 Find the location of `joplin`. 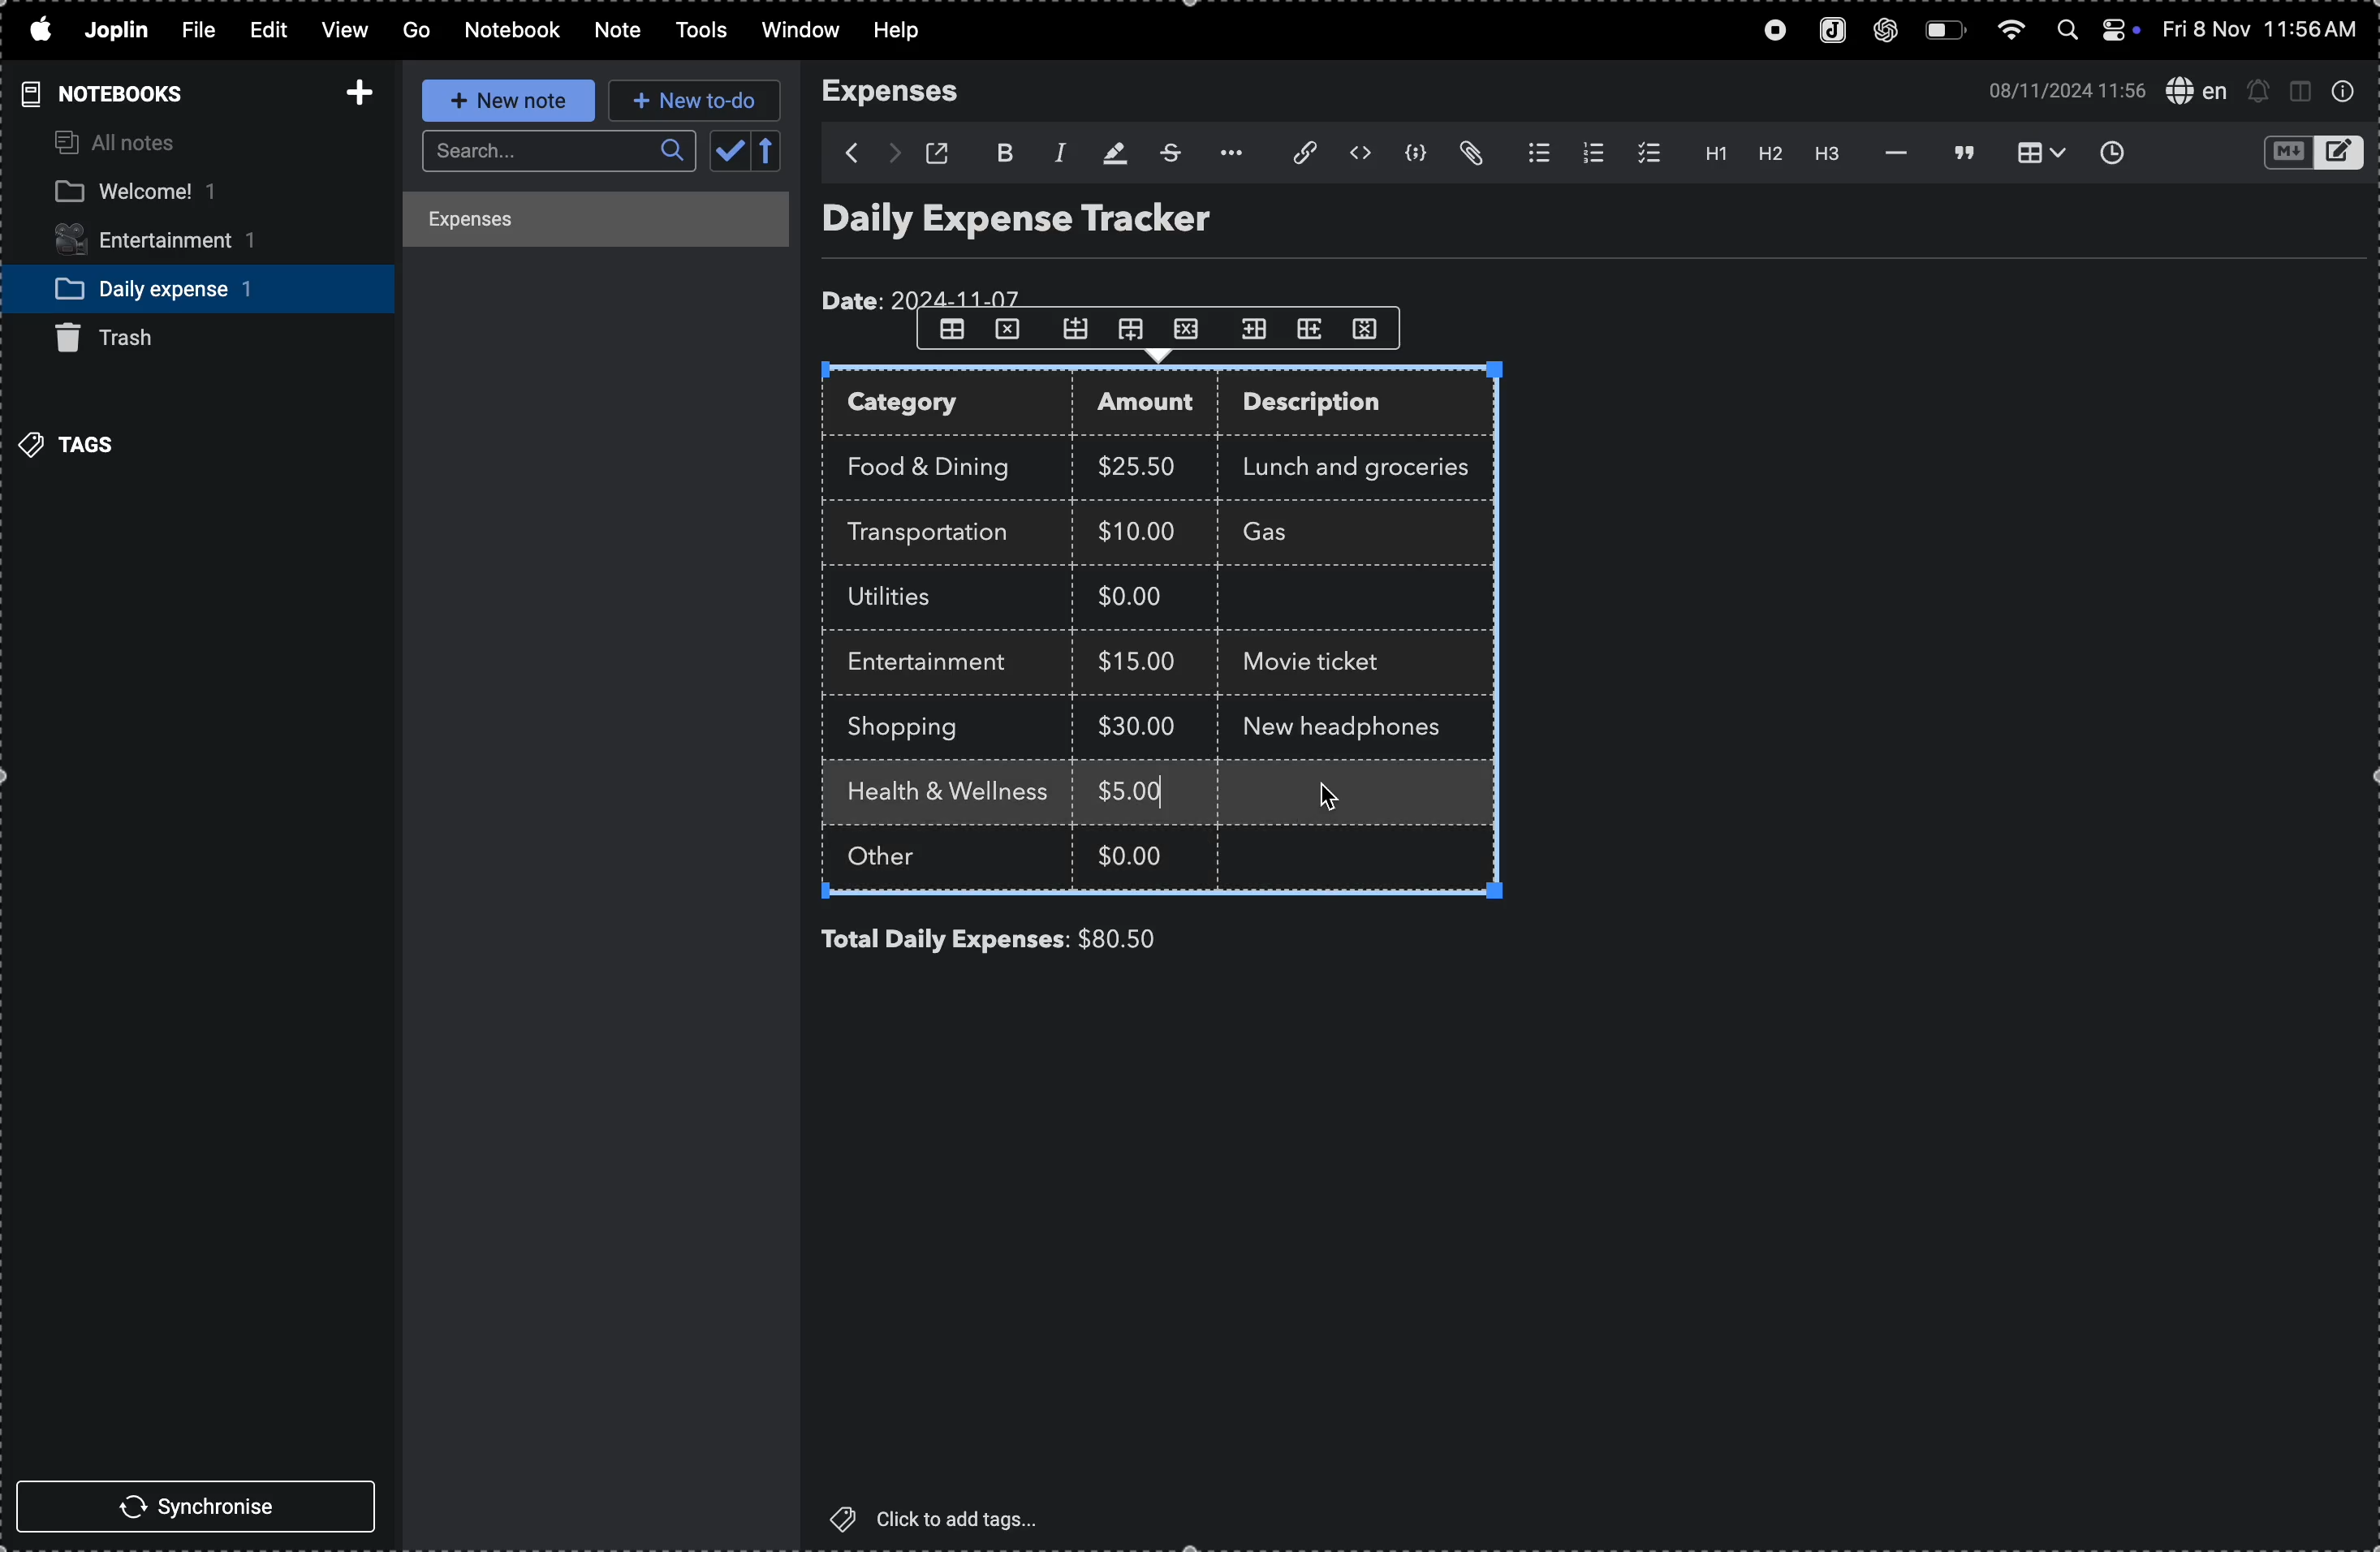

joplin is located at coordinates (1827, 32).